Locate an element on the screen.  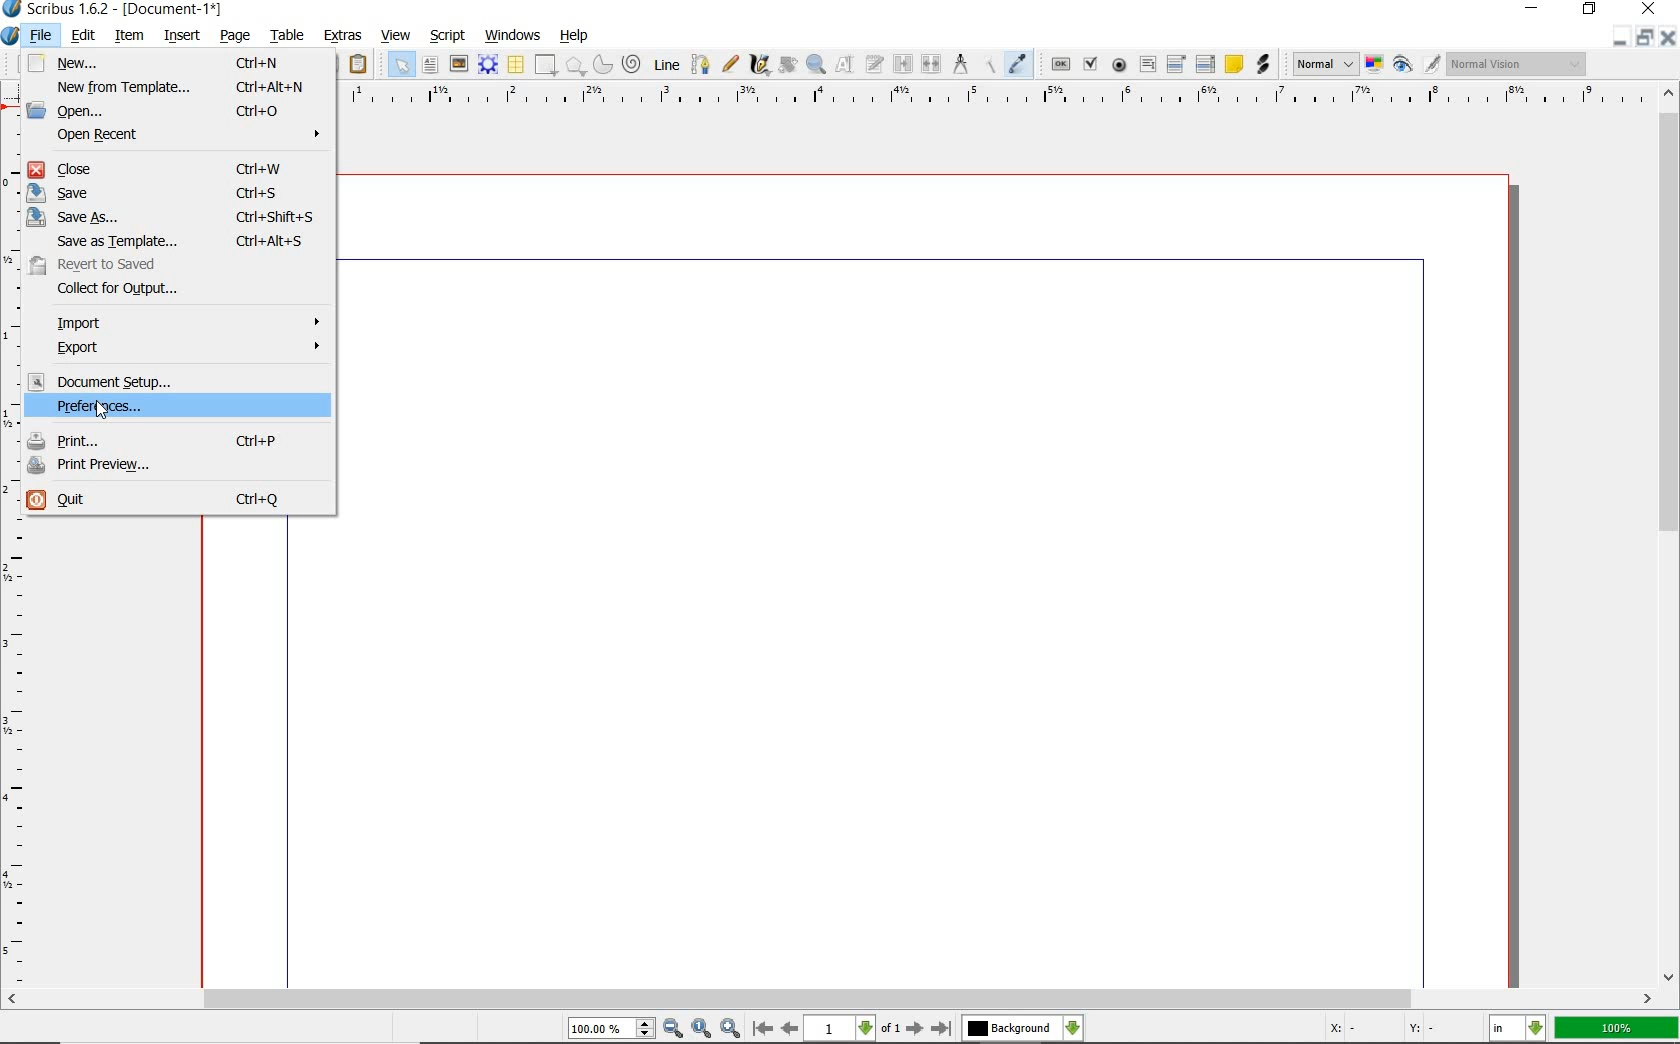
pdf text field is located at coordinates (1147, 67).